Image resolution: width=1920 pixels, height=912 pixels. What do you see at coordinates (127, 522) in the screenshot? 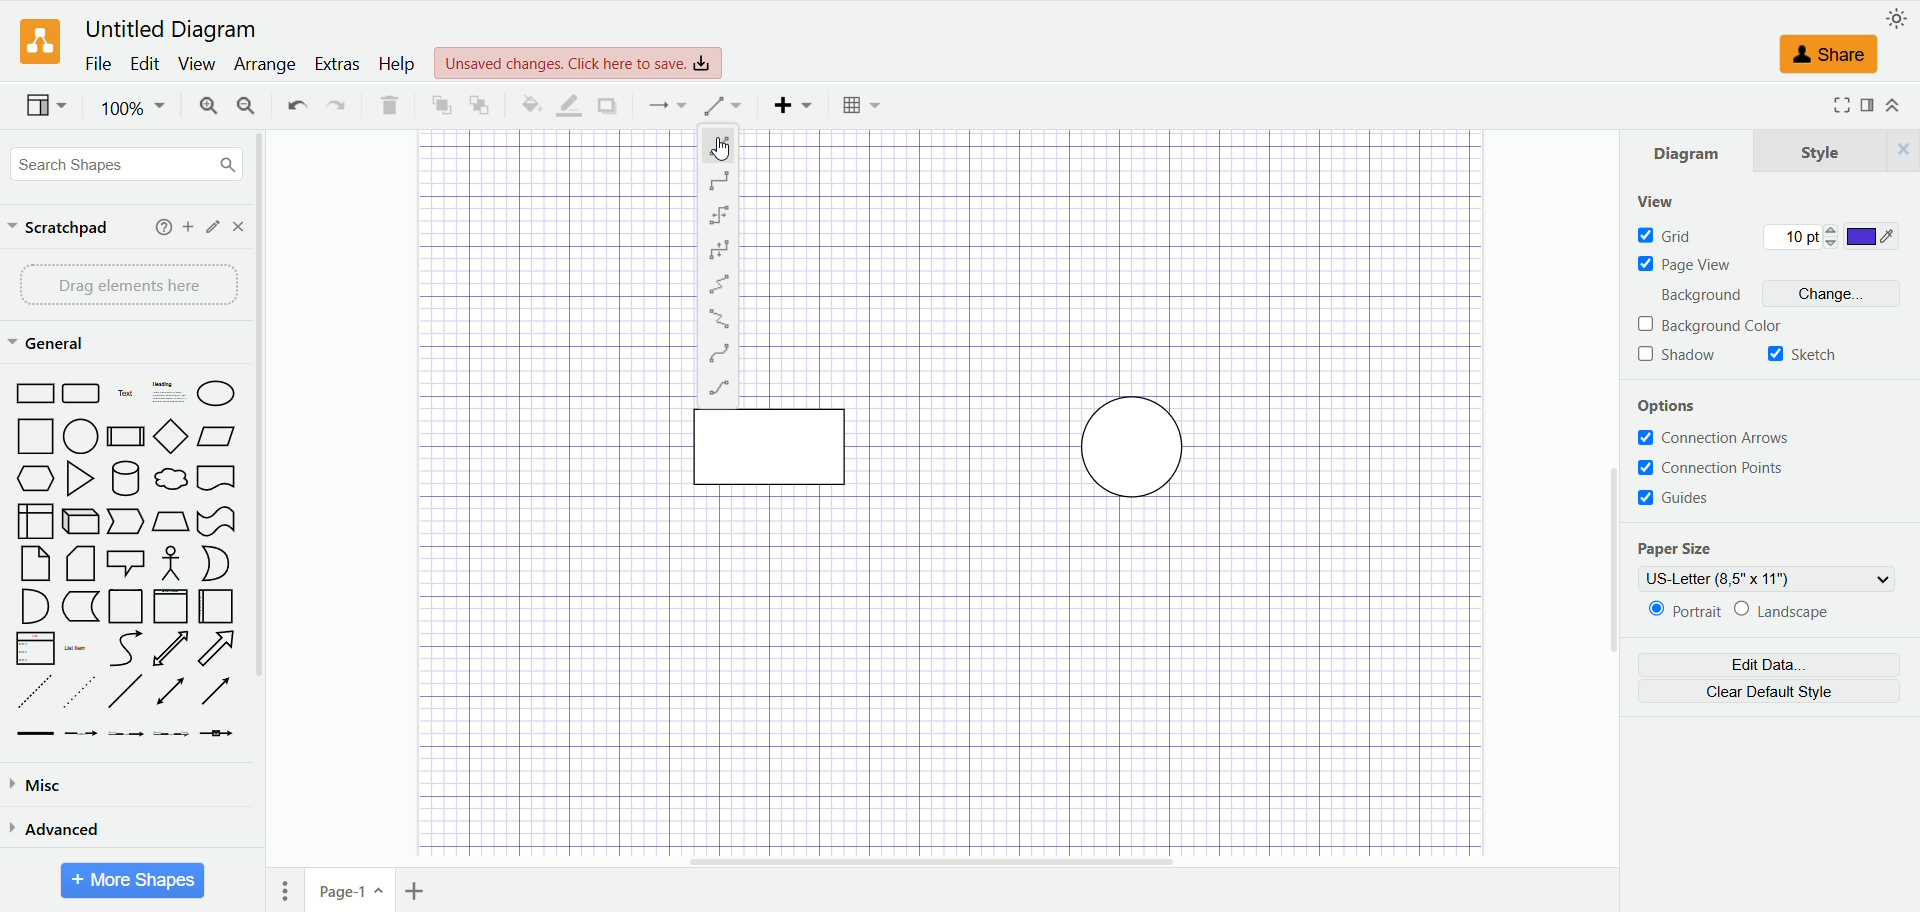
I see `Pointer` at bounding box center [127, 522].